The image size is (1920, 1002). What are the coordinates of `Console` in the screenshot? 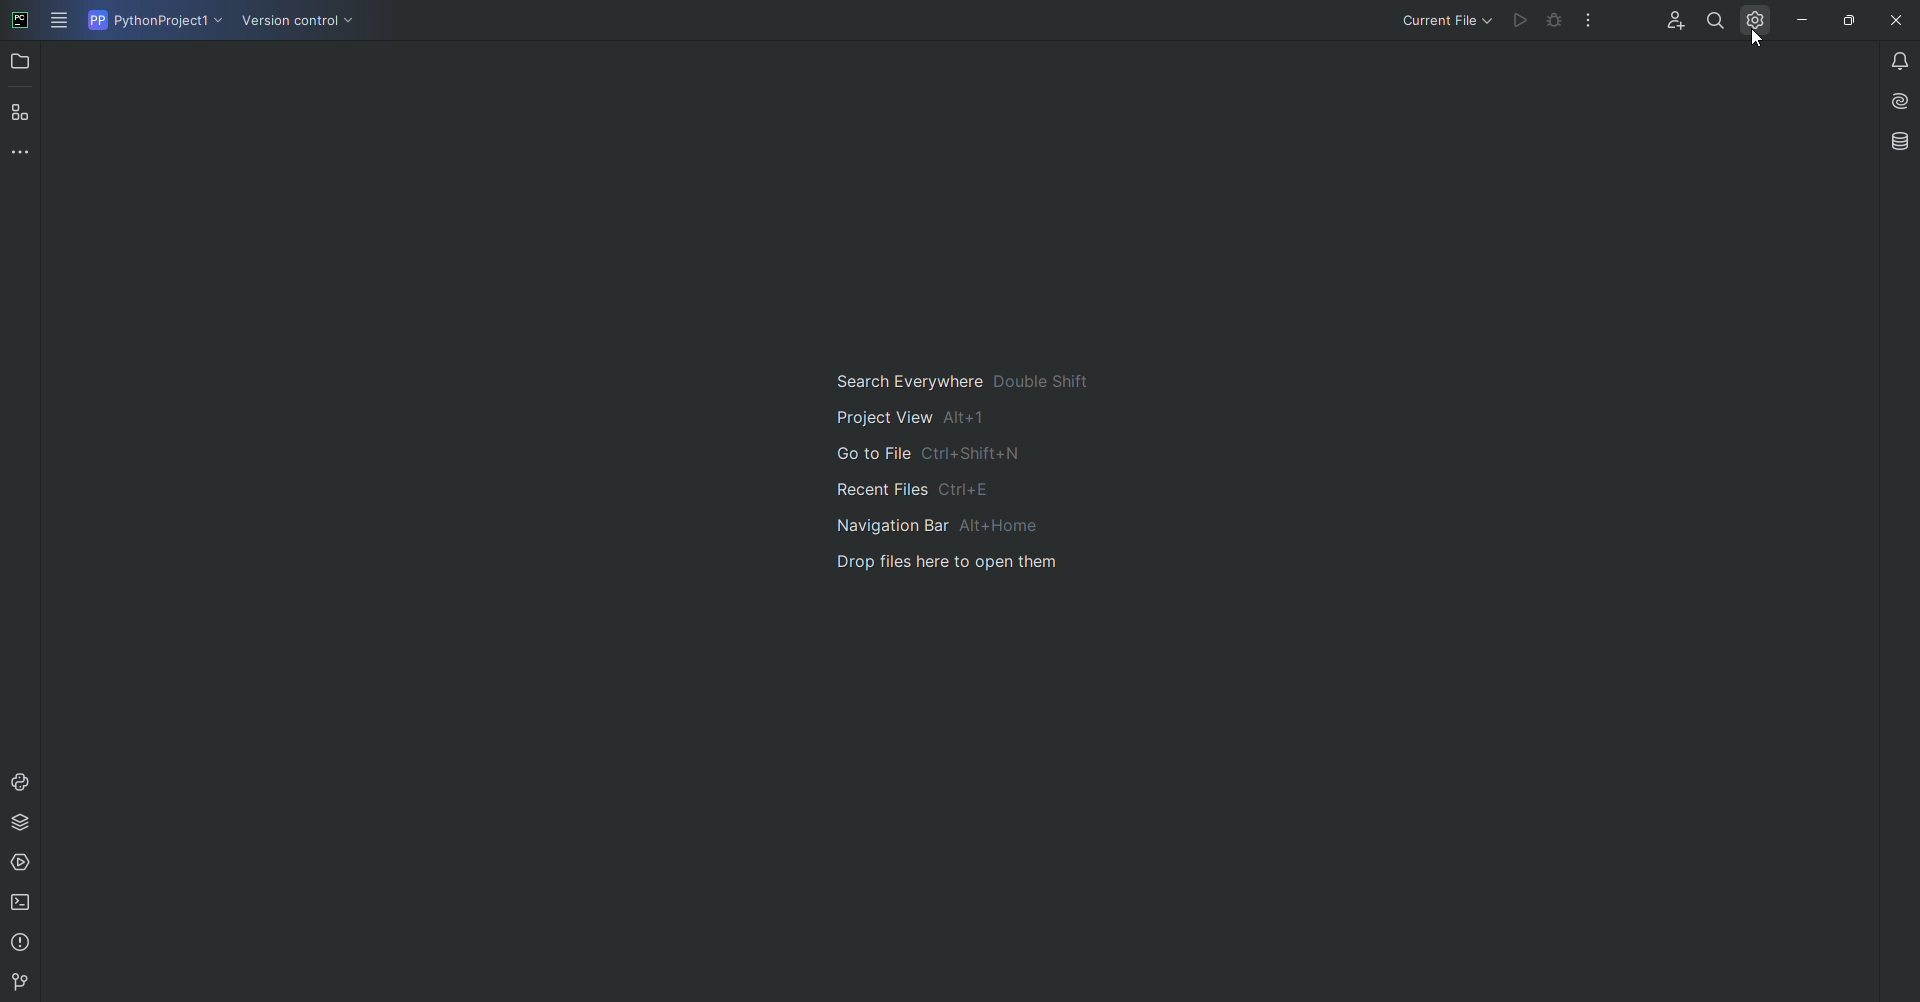 It's located at (21, 782).